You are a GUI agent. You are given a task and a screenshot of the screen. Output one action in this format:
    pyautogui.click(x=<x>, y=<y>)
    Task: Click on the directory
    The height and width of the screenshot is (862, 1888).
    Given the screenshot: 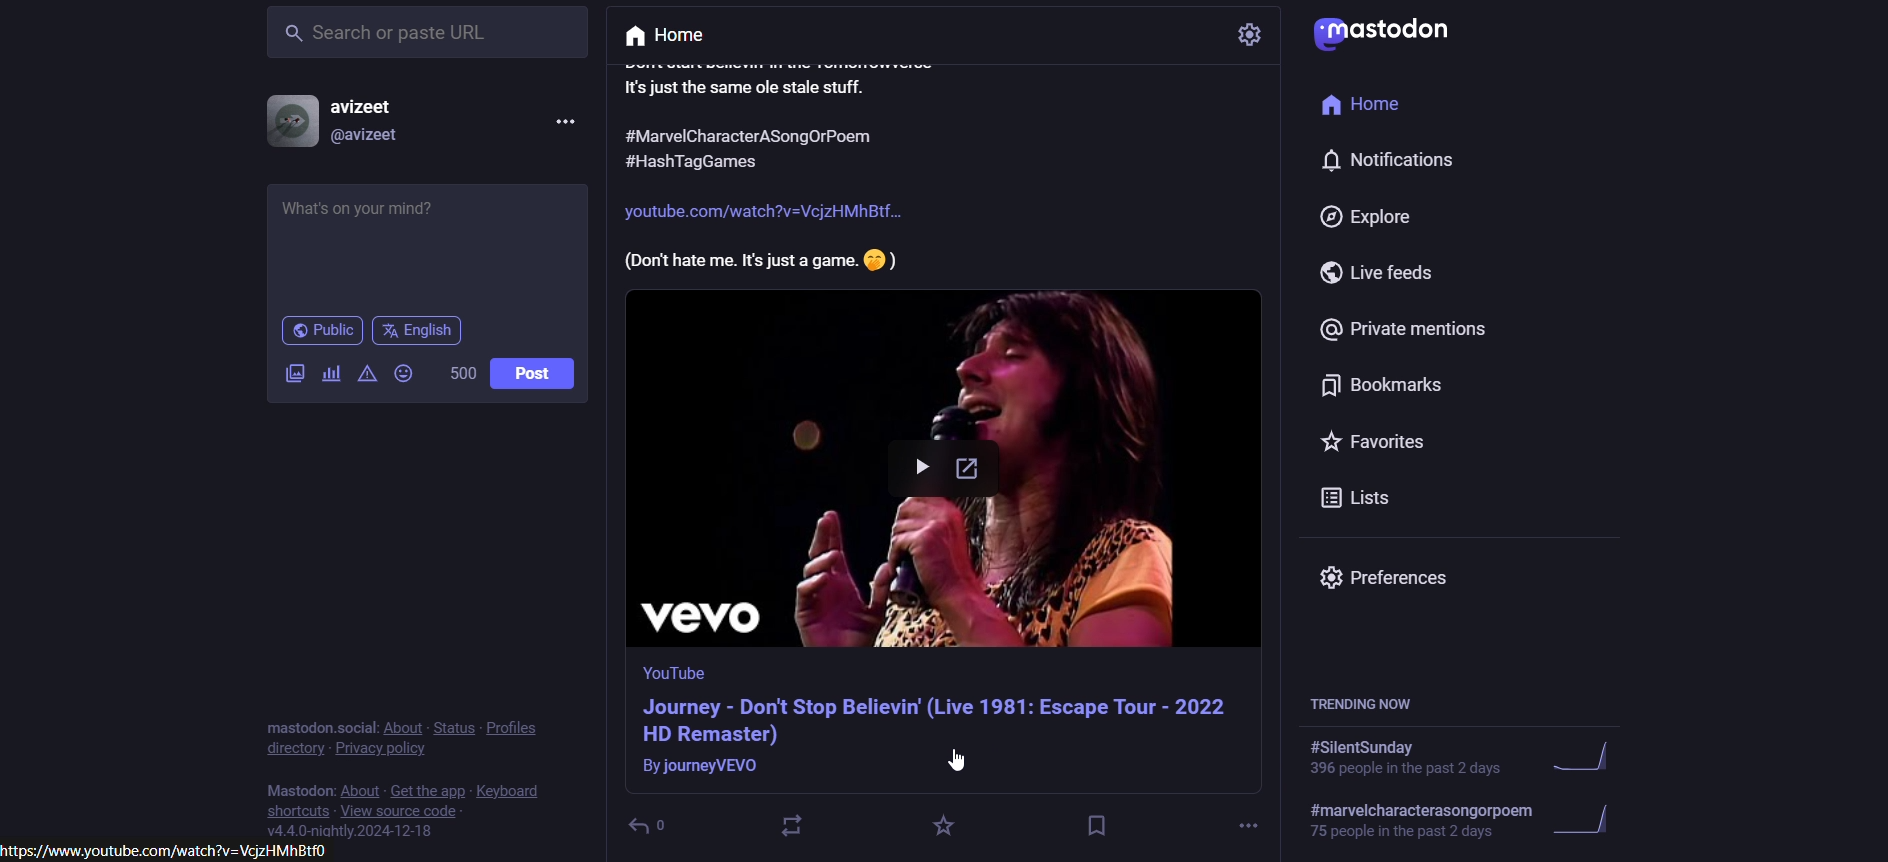 What is the action you would take?
    pyautogui.click(x=295, y=749)
    